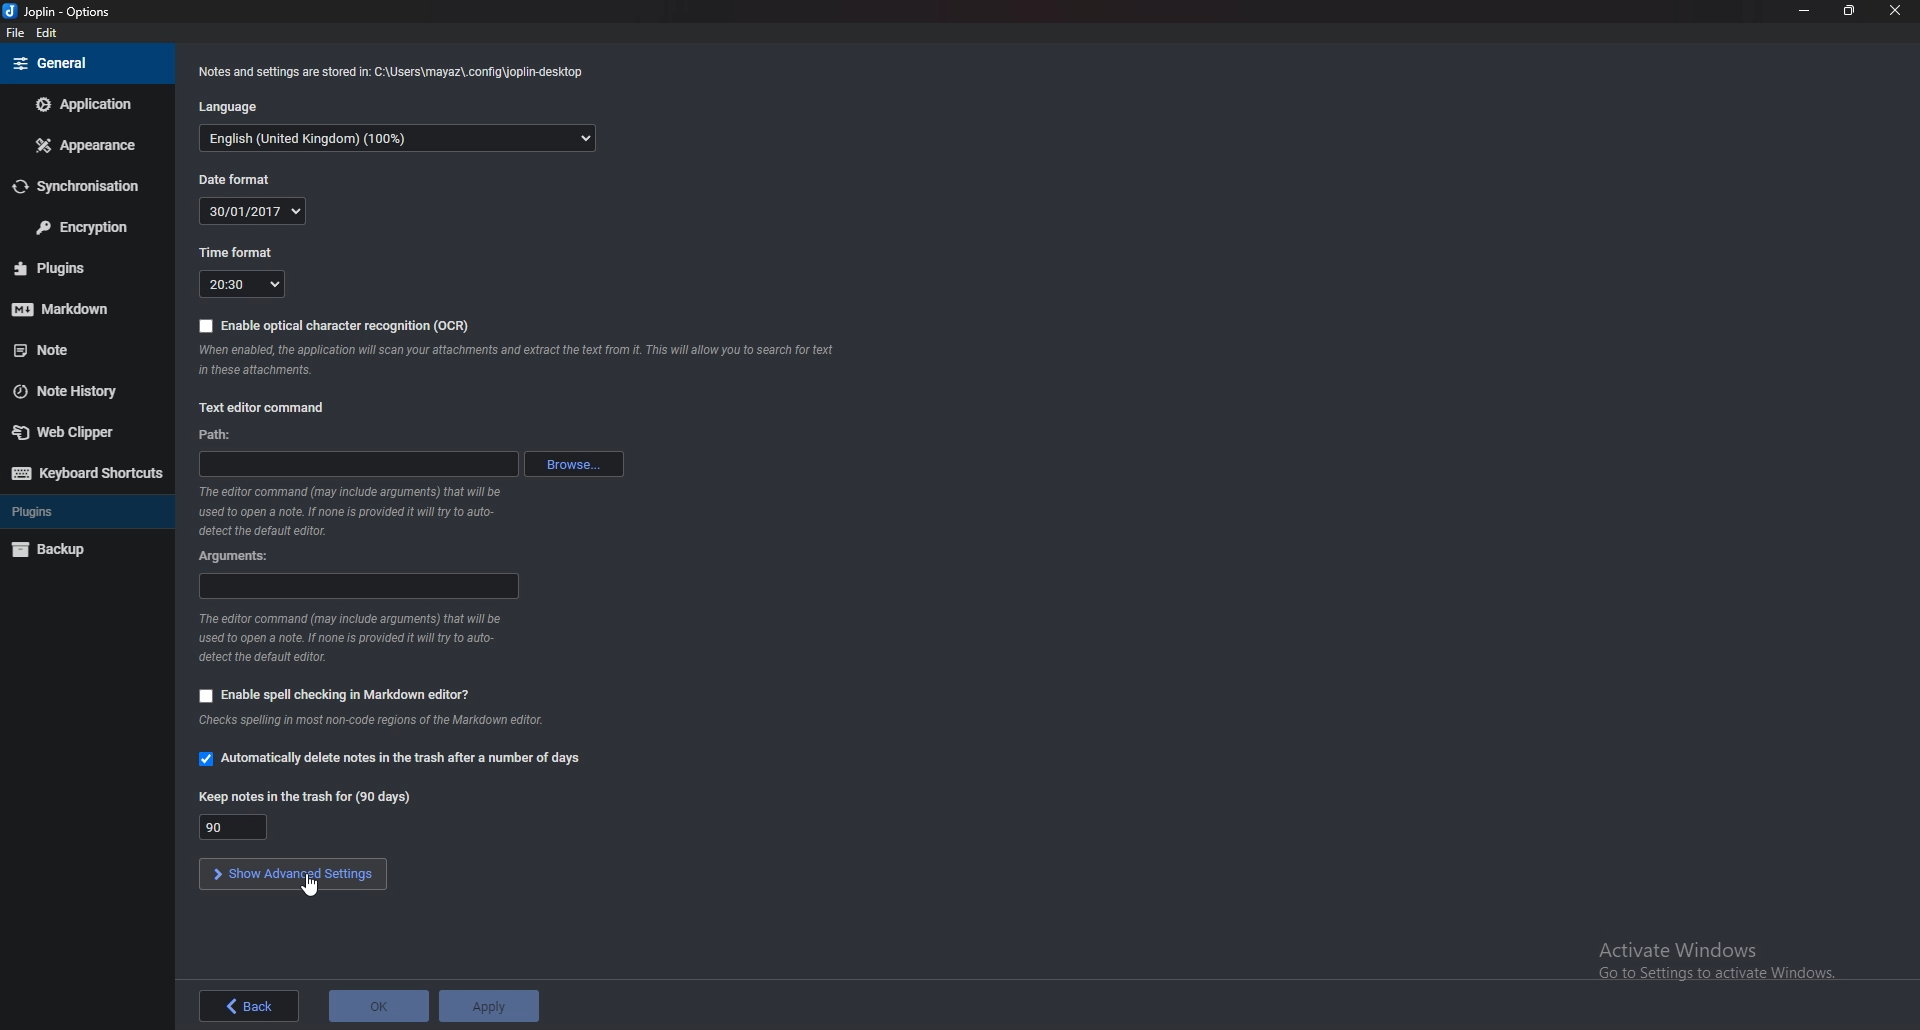  What do you see at coordinates (85, 105) in the screenshot?
I see `Application` at bounding box center [85, 105].